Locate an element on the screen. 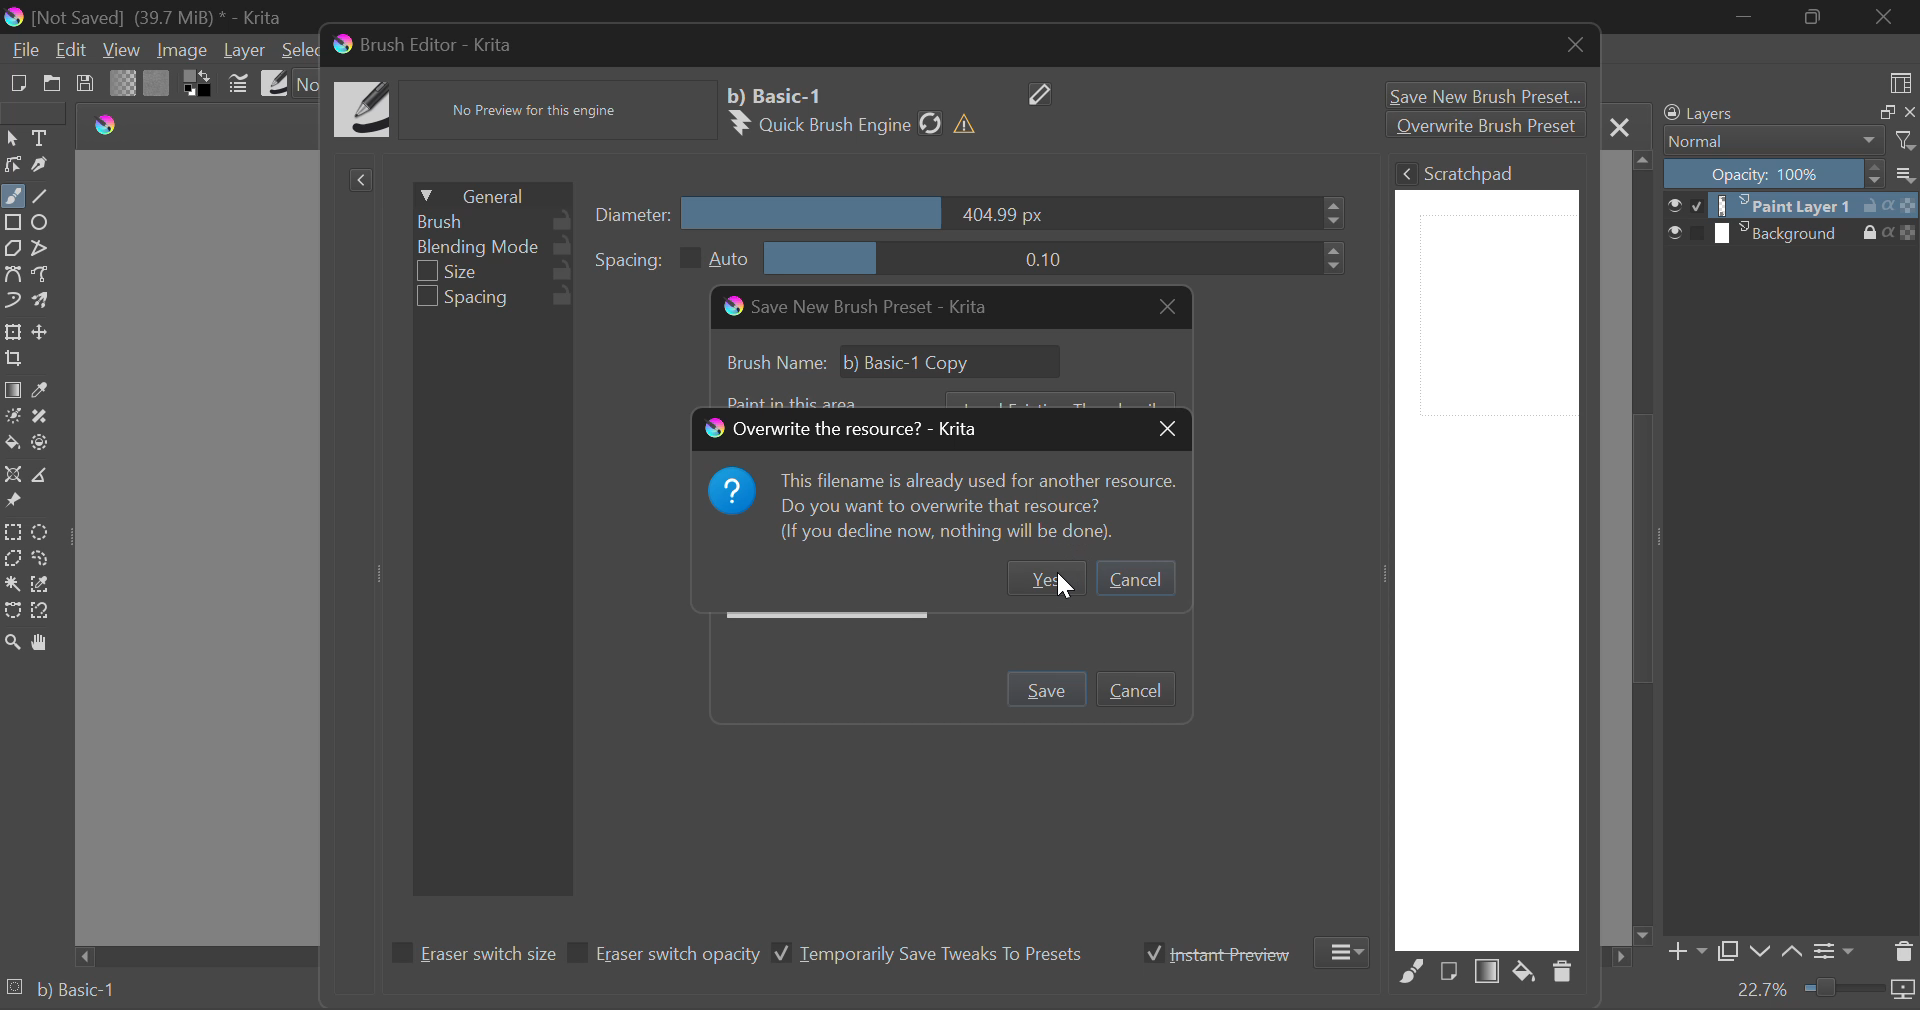 The height and width of the screenshot is (1010, 1920). No Preview Available is located at coordinates (540, 111).